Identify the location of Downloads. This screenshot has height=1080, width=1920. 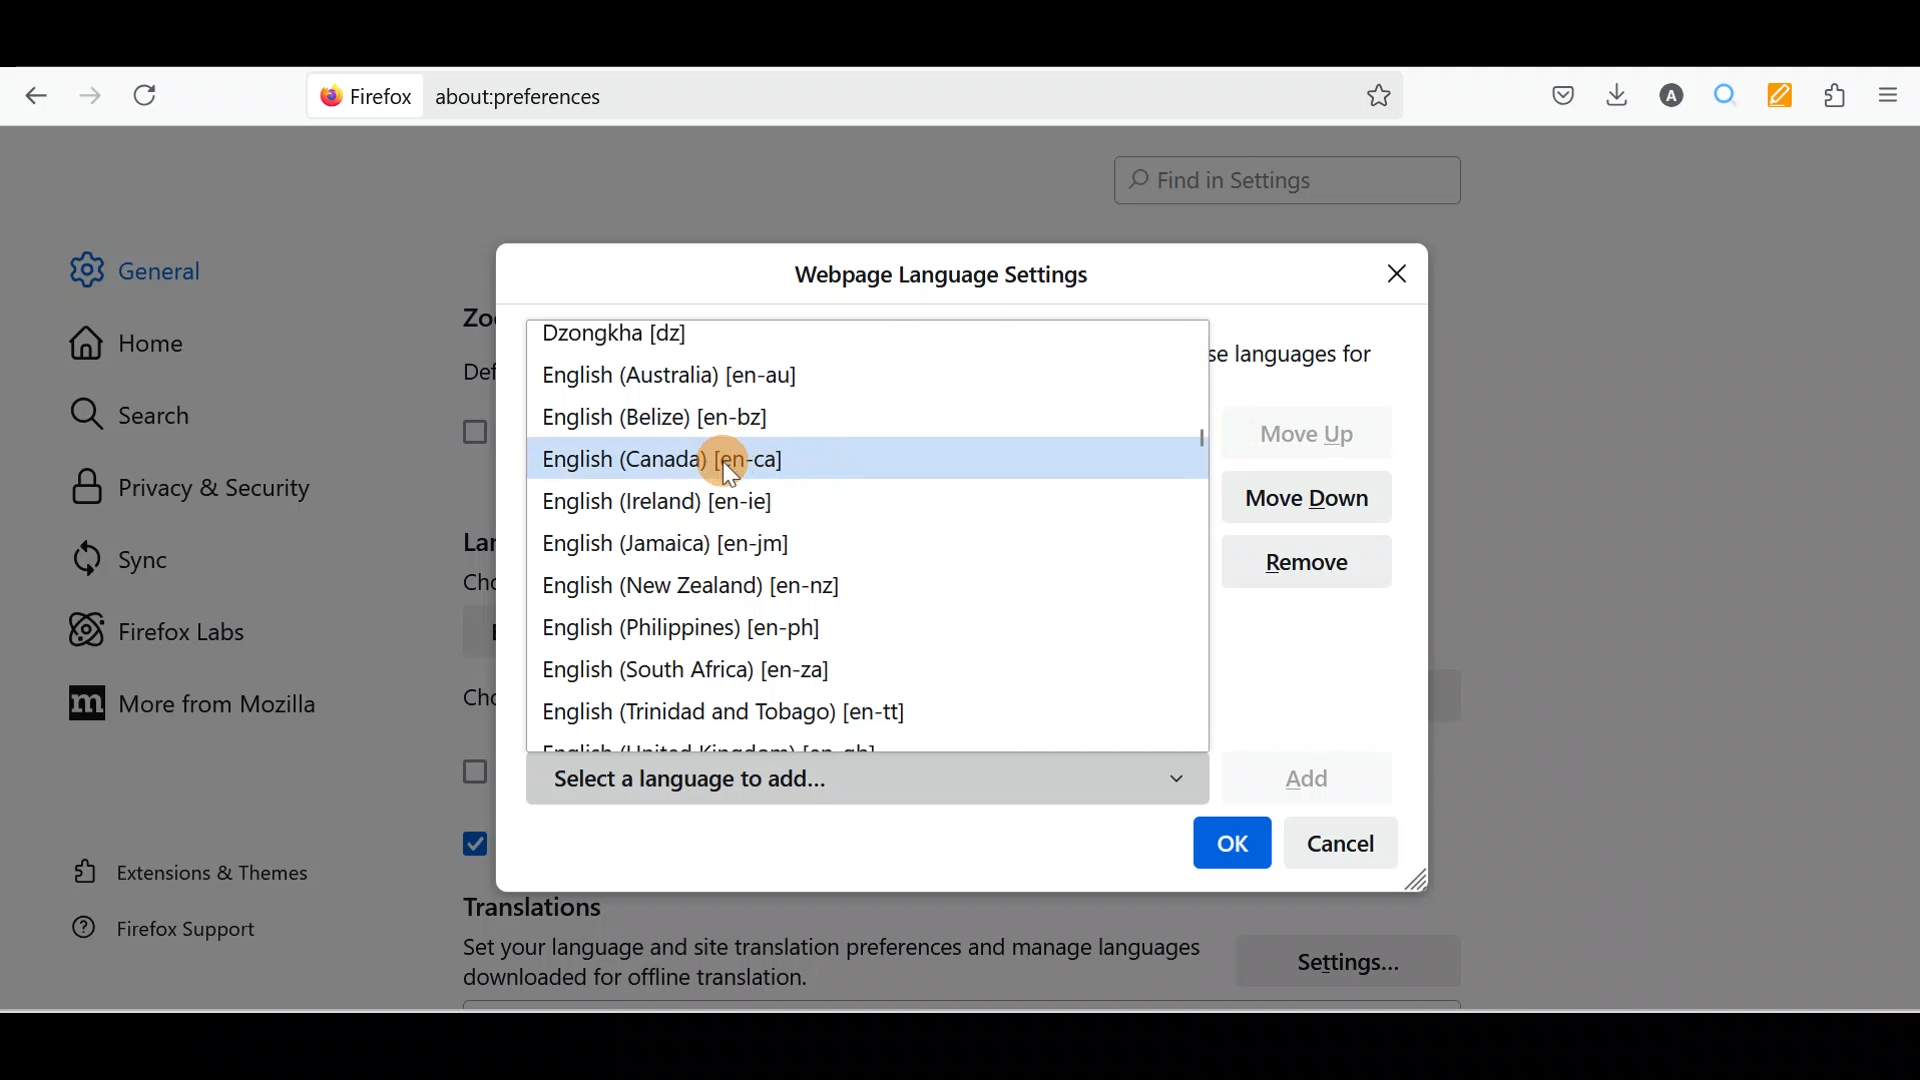
(1612, 94).